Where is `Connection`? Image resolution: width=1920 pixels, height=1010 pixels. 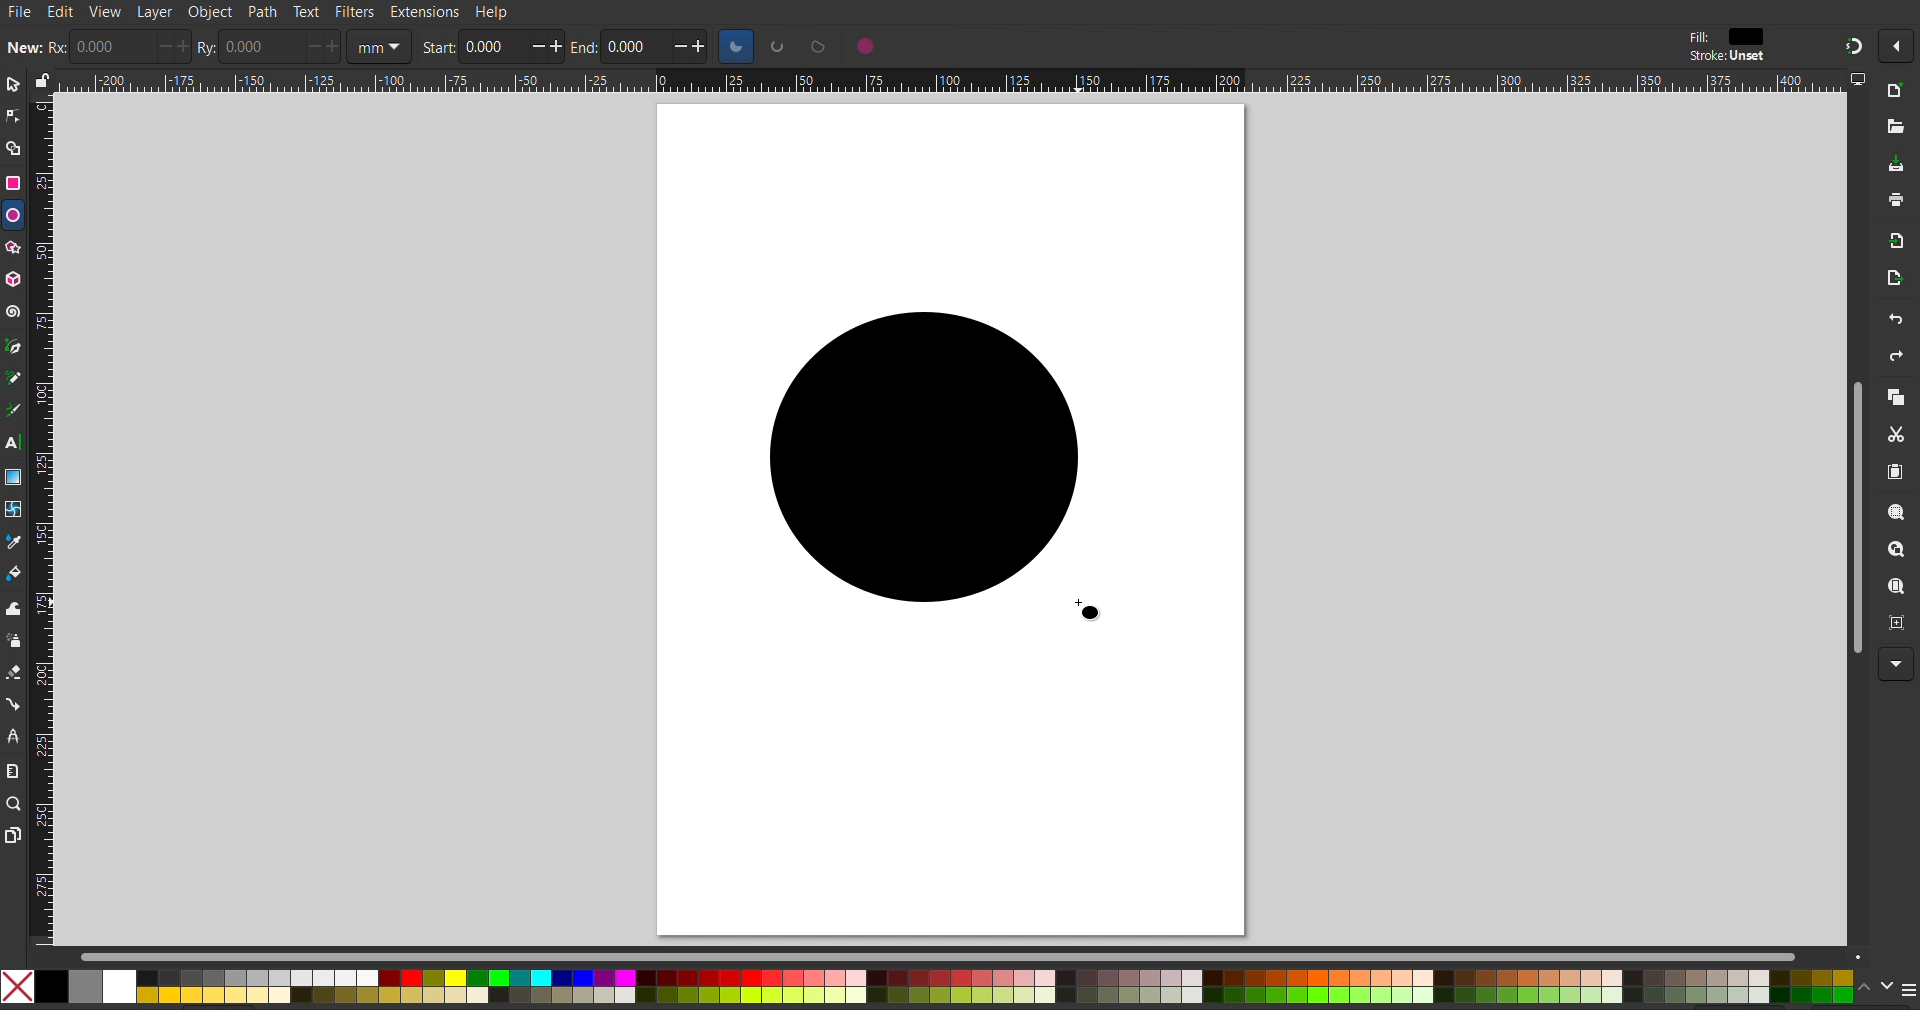 Connection is located at coordinates (13, 705).